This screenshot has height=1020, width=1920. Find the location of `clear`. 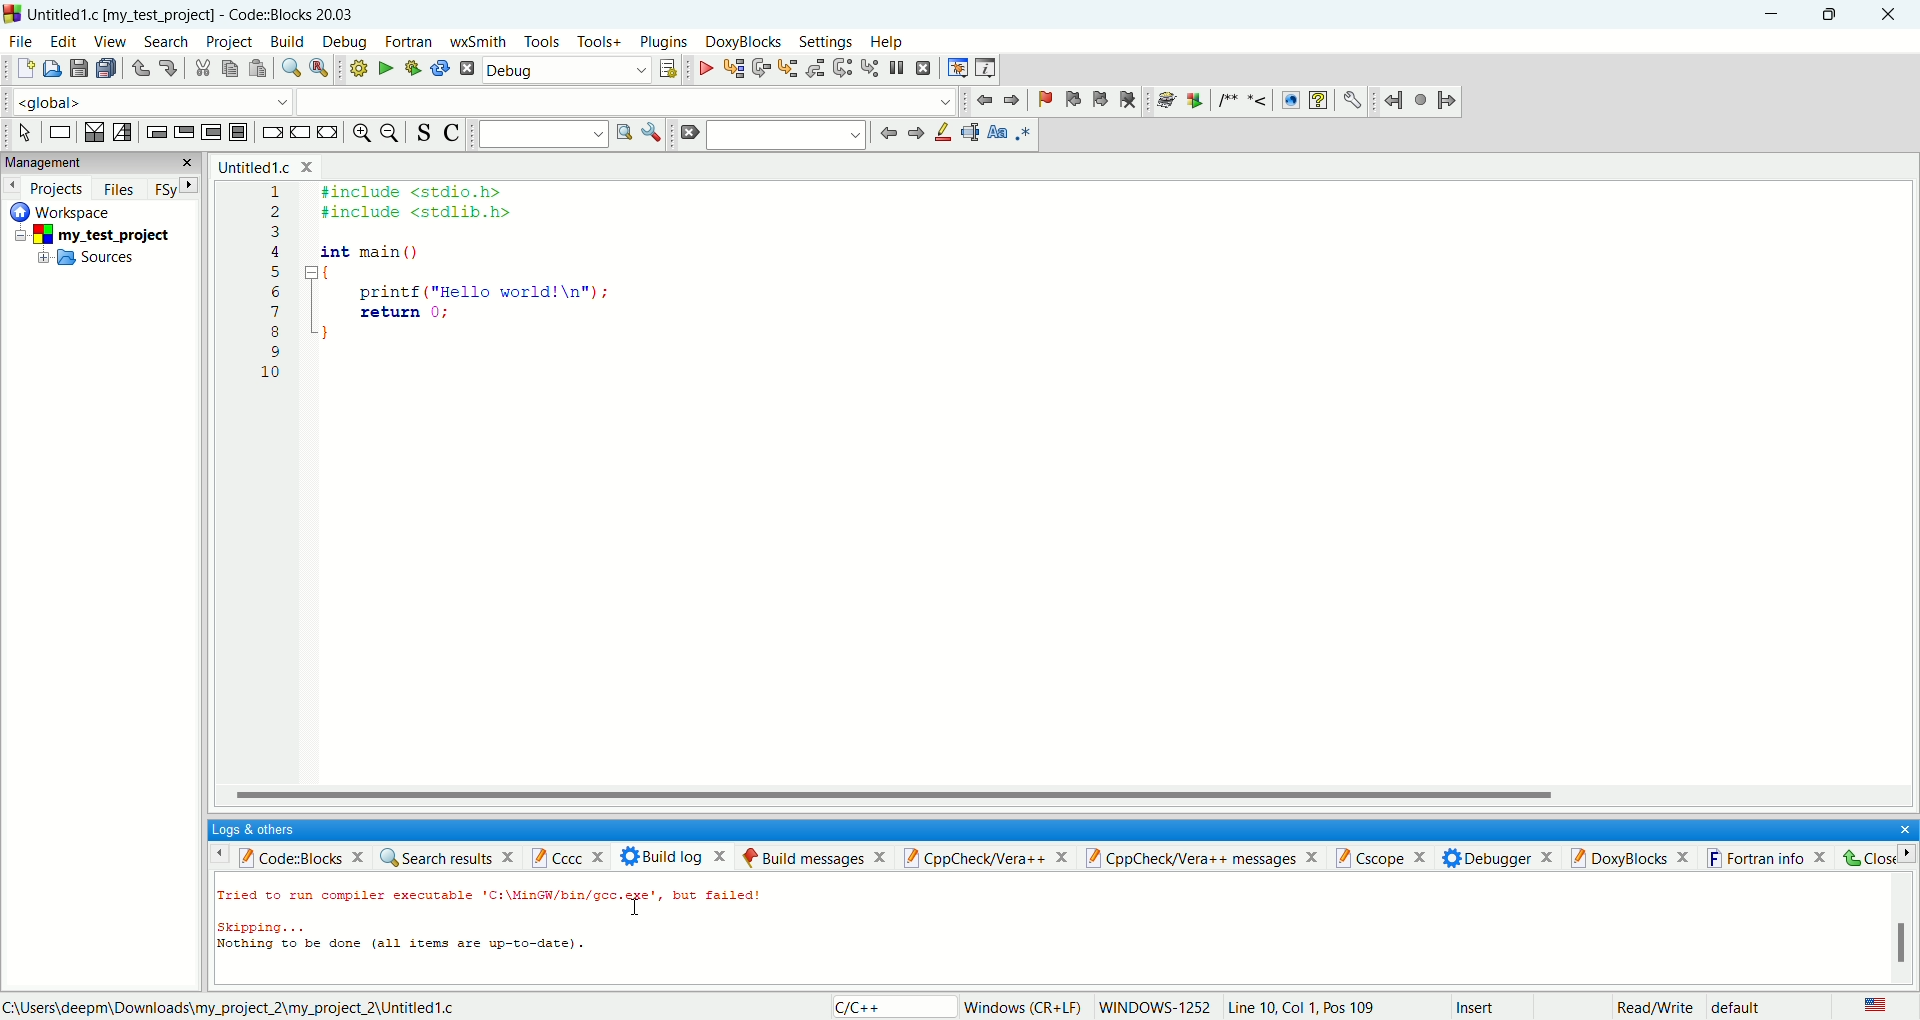

clear is located at coordinates (688, 134).